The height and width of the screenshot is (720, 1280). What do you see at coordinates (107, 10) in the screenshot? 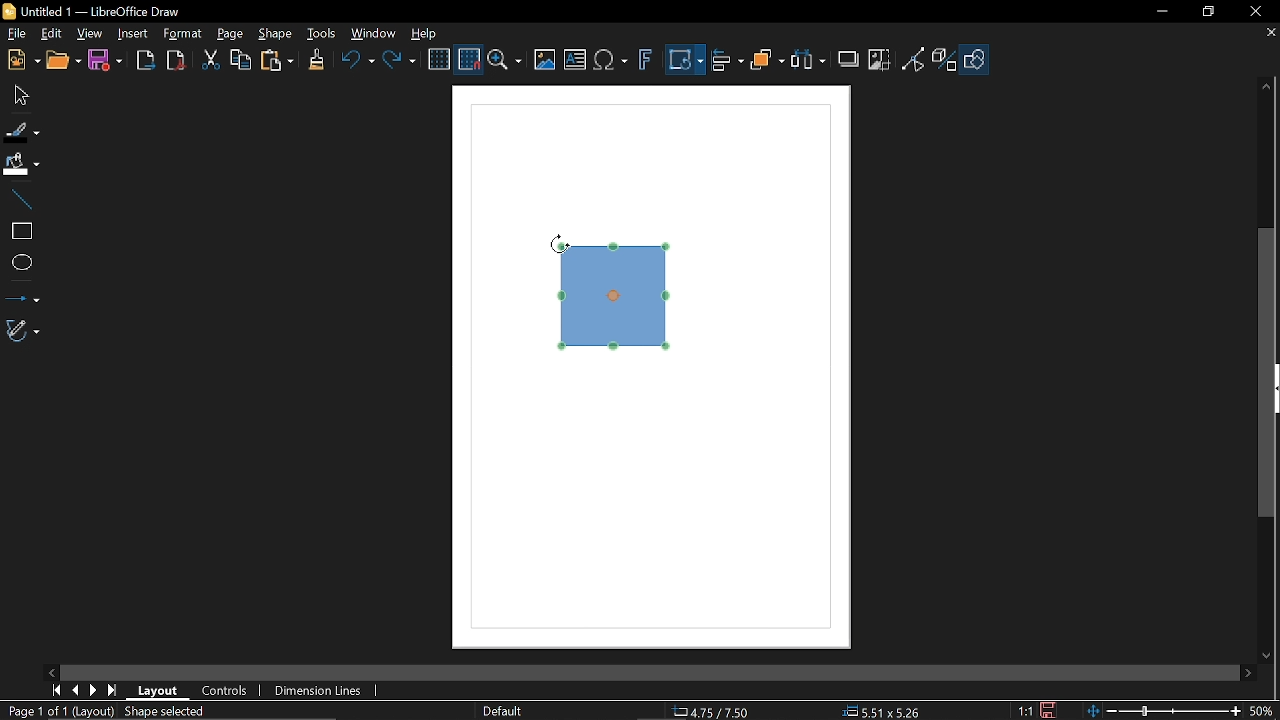
I see `Untitled 1 -- LibreOffice Draw` at bounding box center [107, 10].